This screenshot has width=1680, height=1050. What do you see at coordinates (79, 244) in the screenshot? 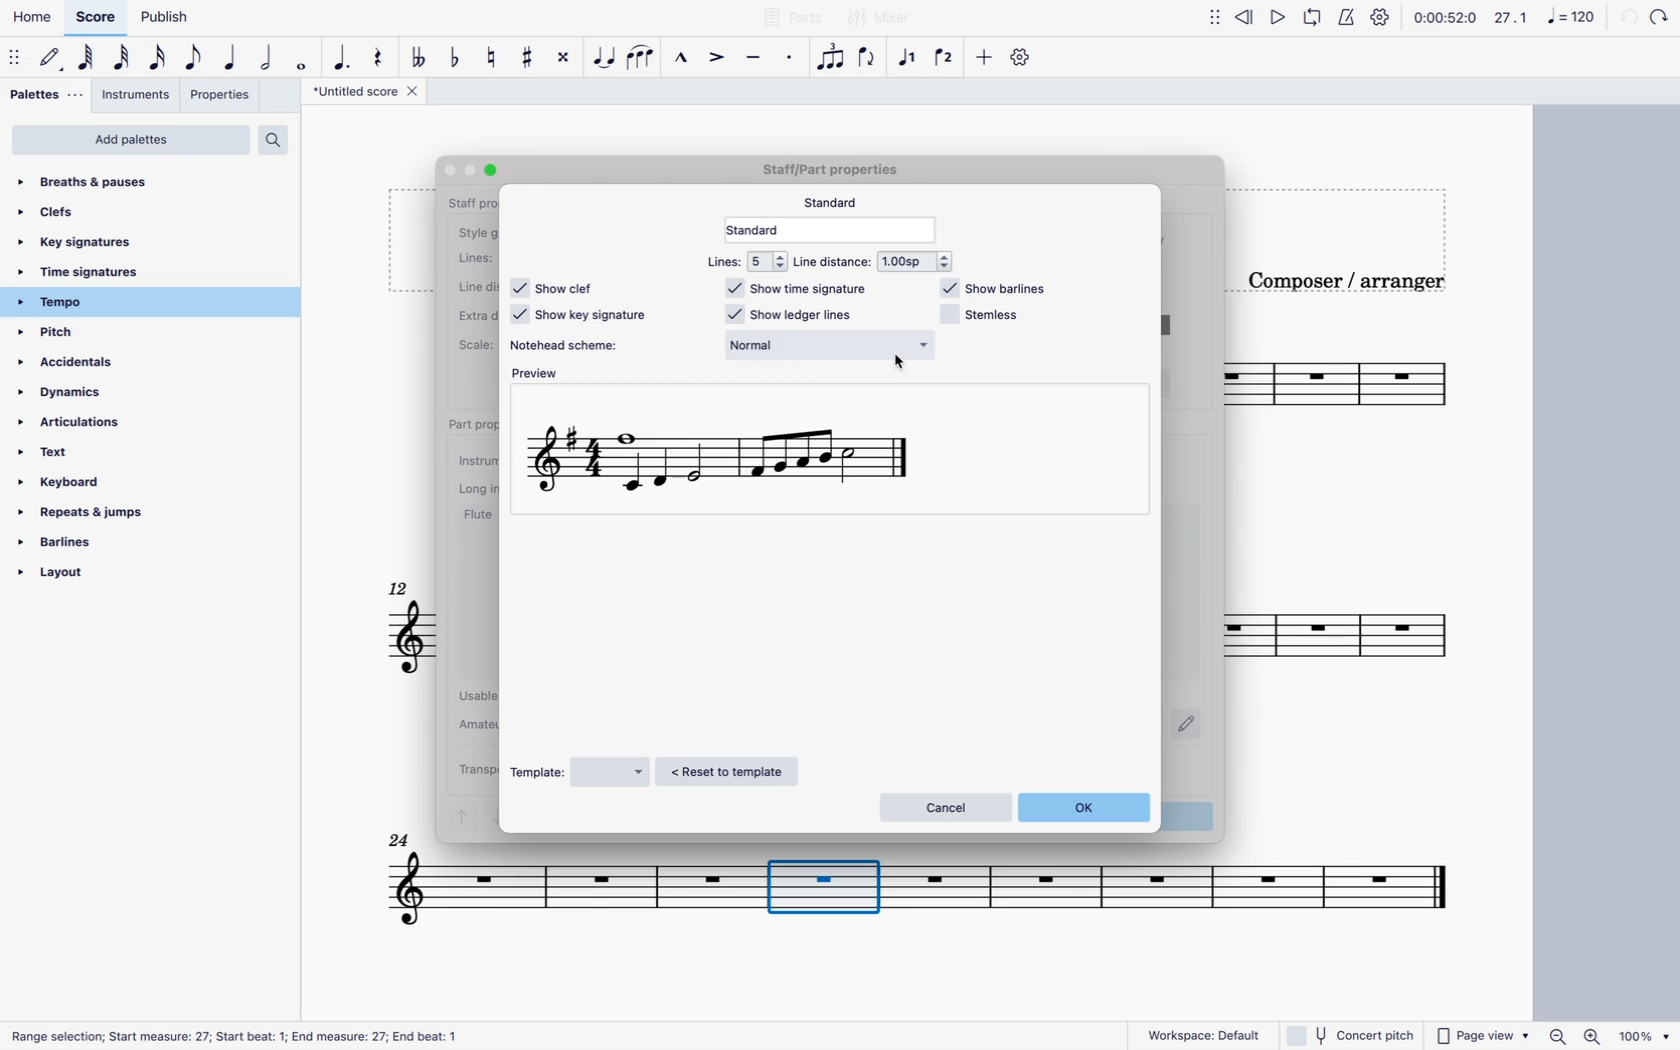
I see `key signatures` at bounding box center [79, 244].